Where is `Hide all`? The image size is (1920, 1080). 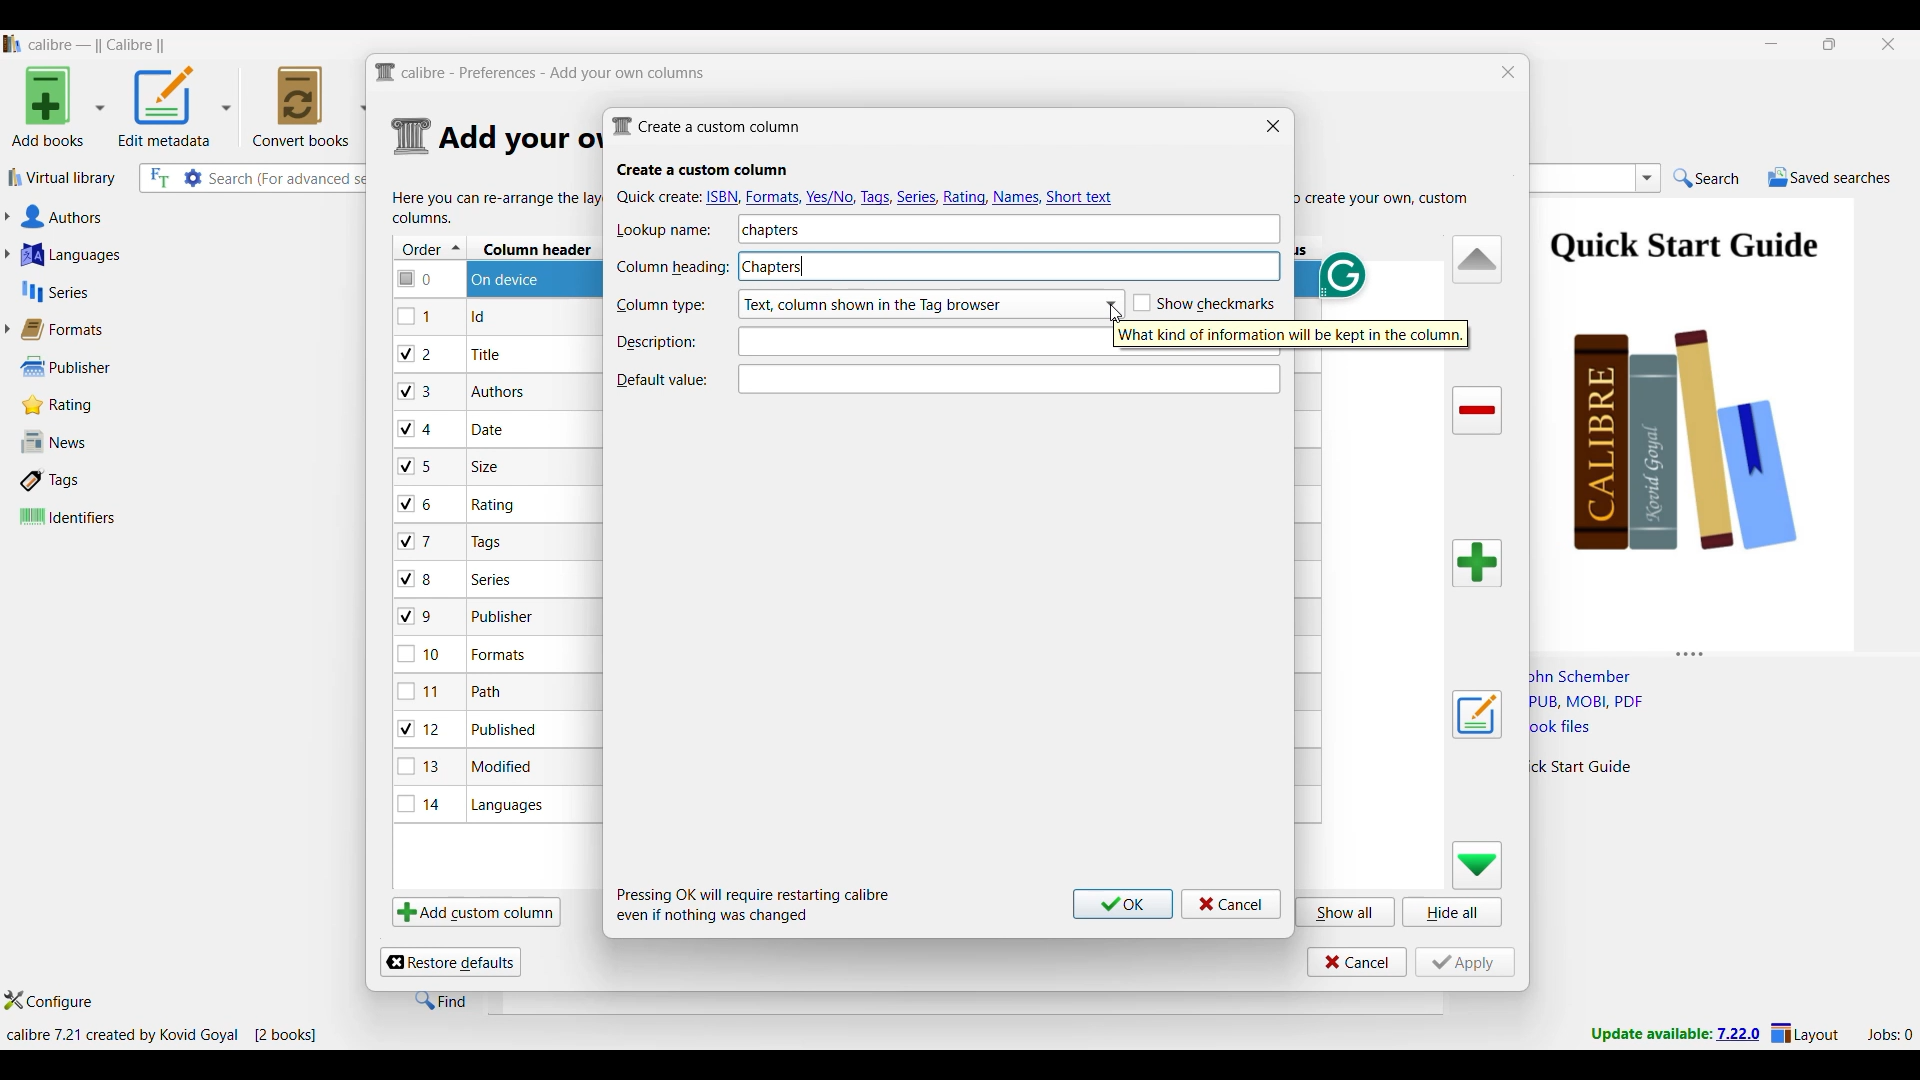 Hide all is located at coordinates (1452, 912).